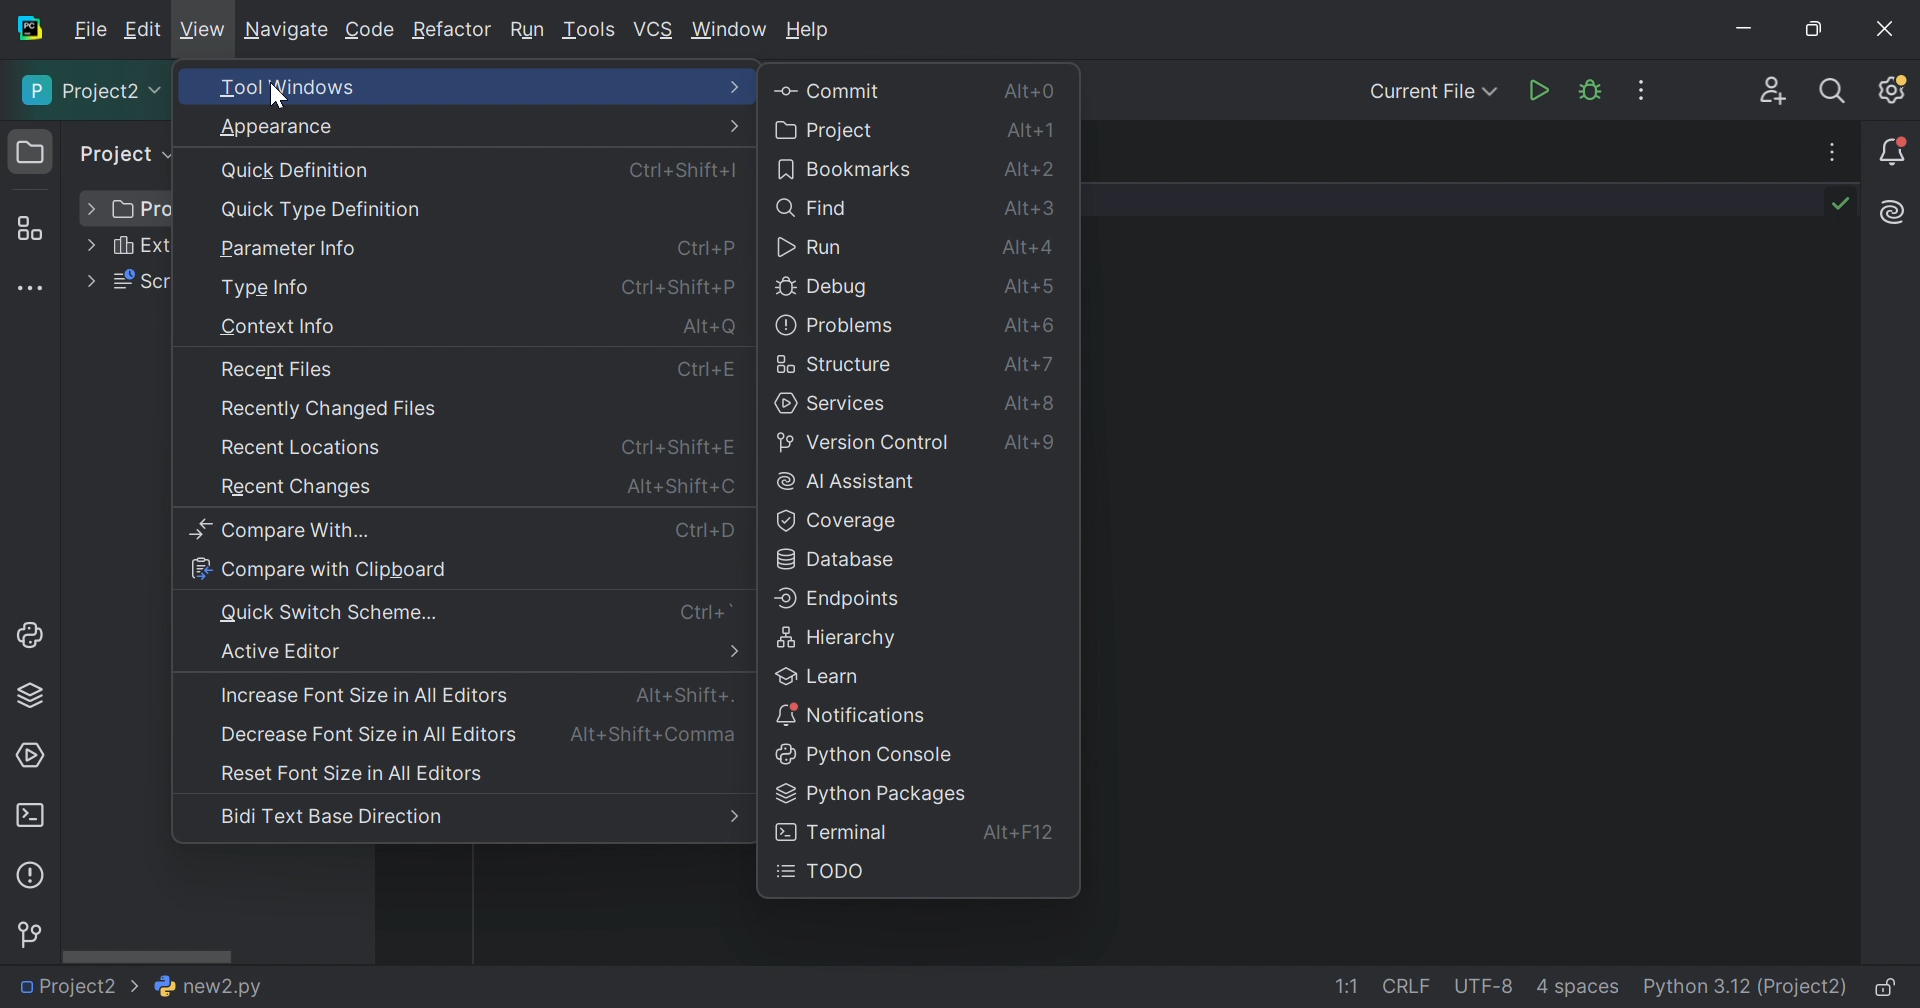 The width and height of the screenshot is (1920, 1008). Describe the element at coordinates (1344, 986) in the screenshot. I see `1:1` at that location.